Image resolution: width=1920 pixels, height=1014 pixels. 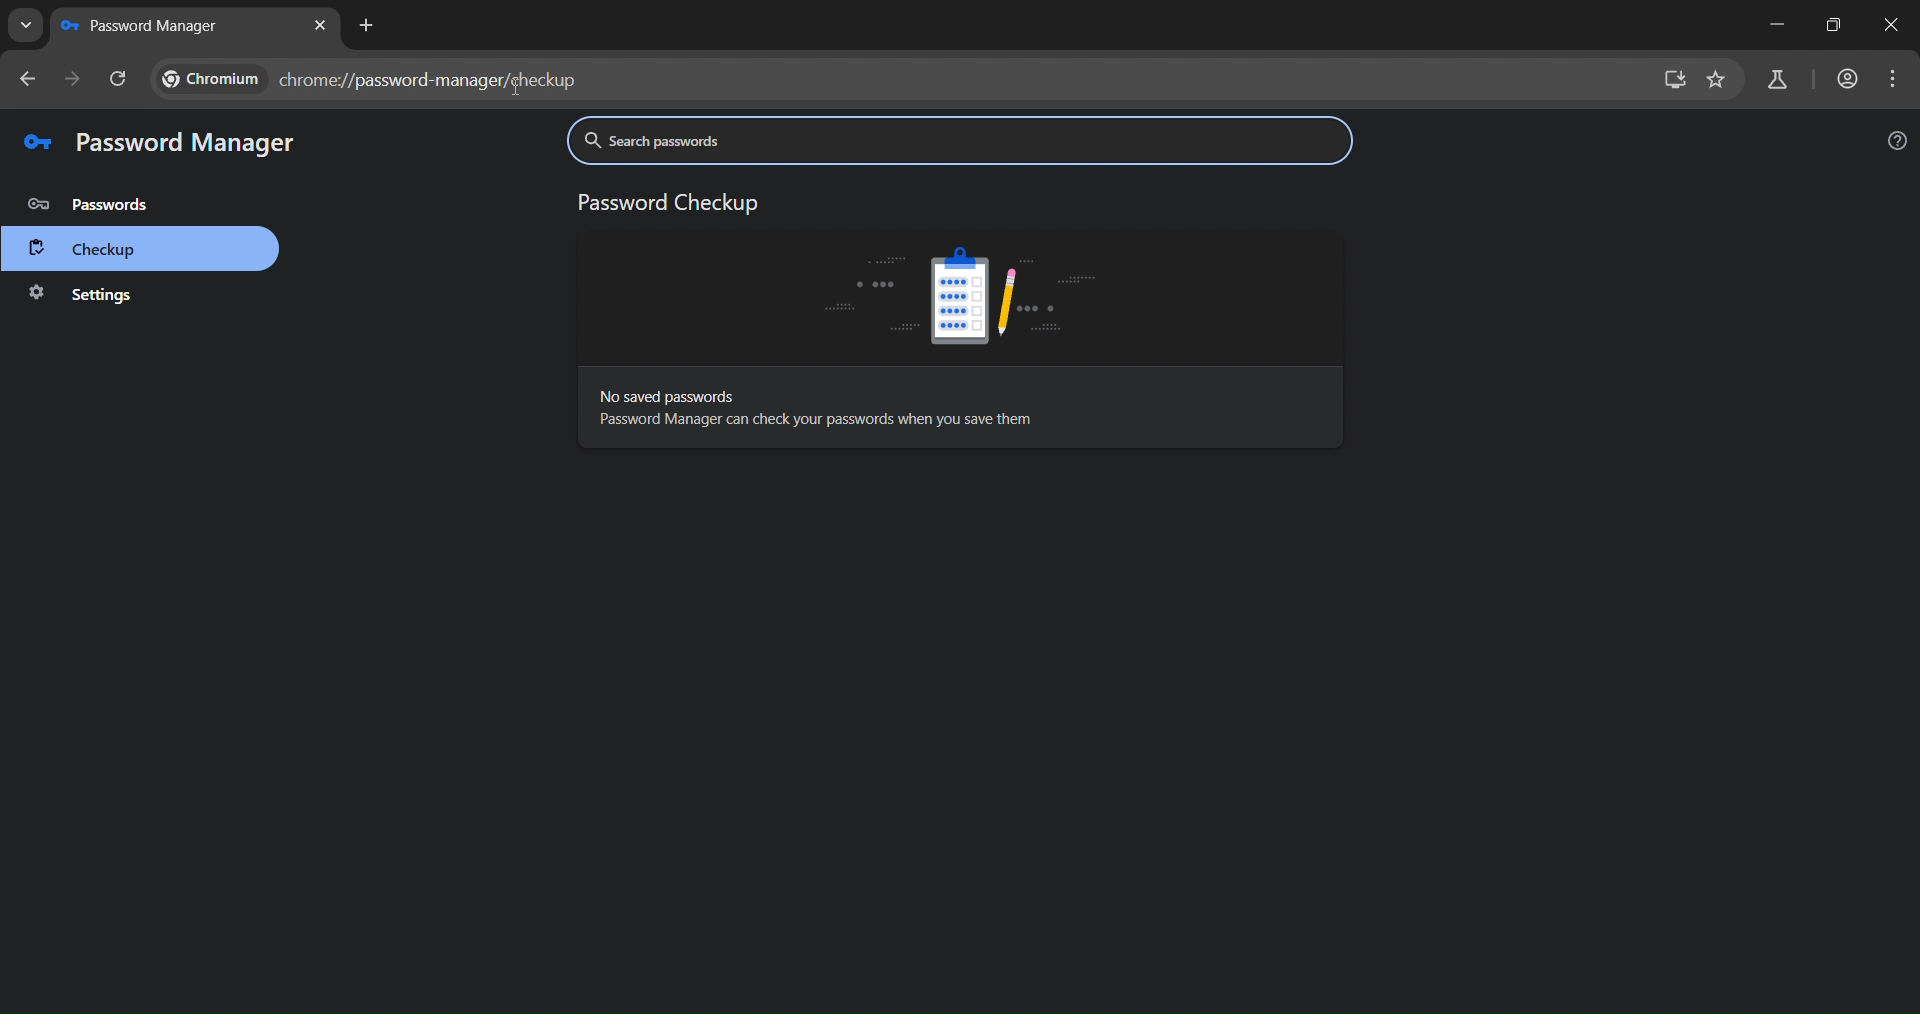 I want to click on settings, so click(x=81, y=295).